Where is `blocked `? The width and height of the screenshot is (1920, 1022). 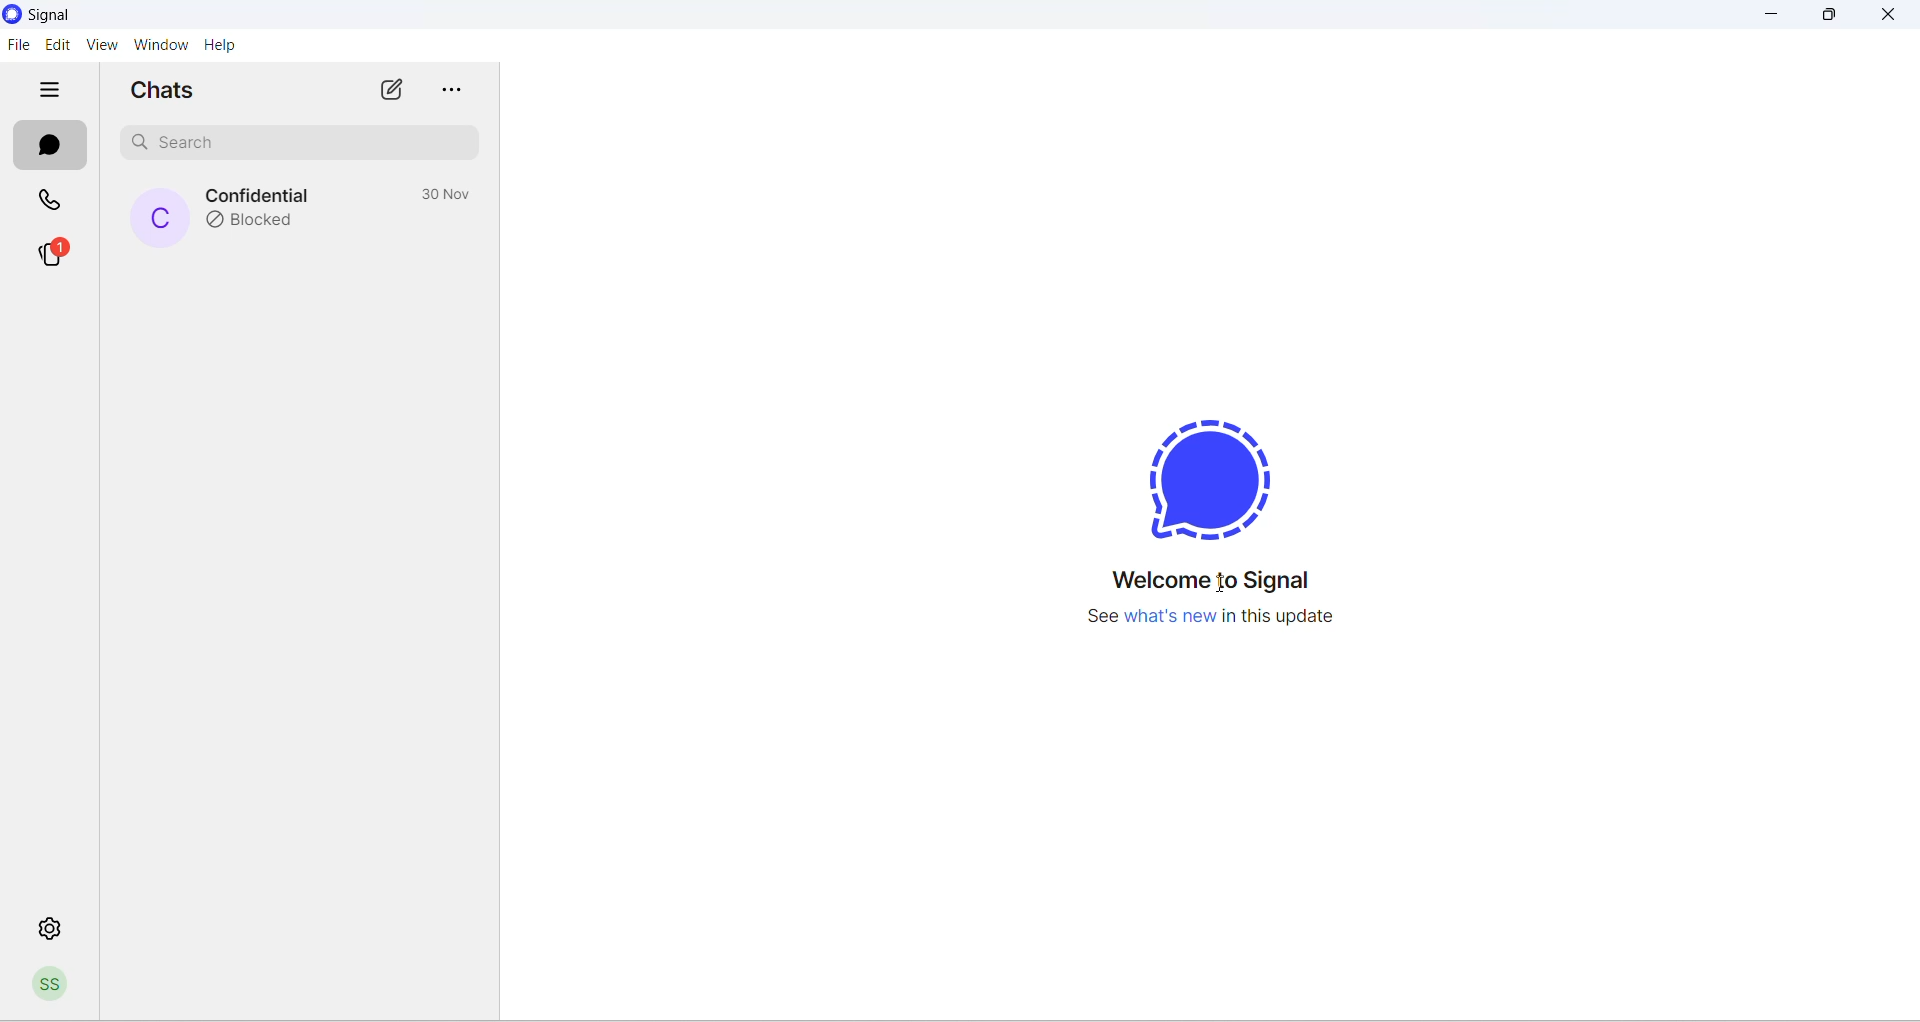
blocked  is located at coordinates (259, 223).